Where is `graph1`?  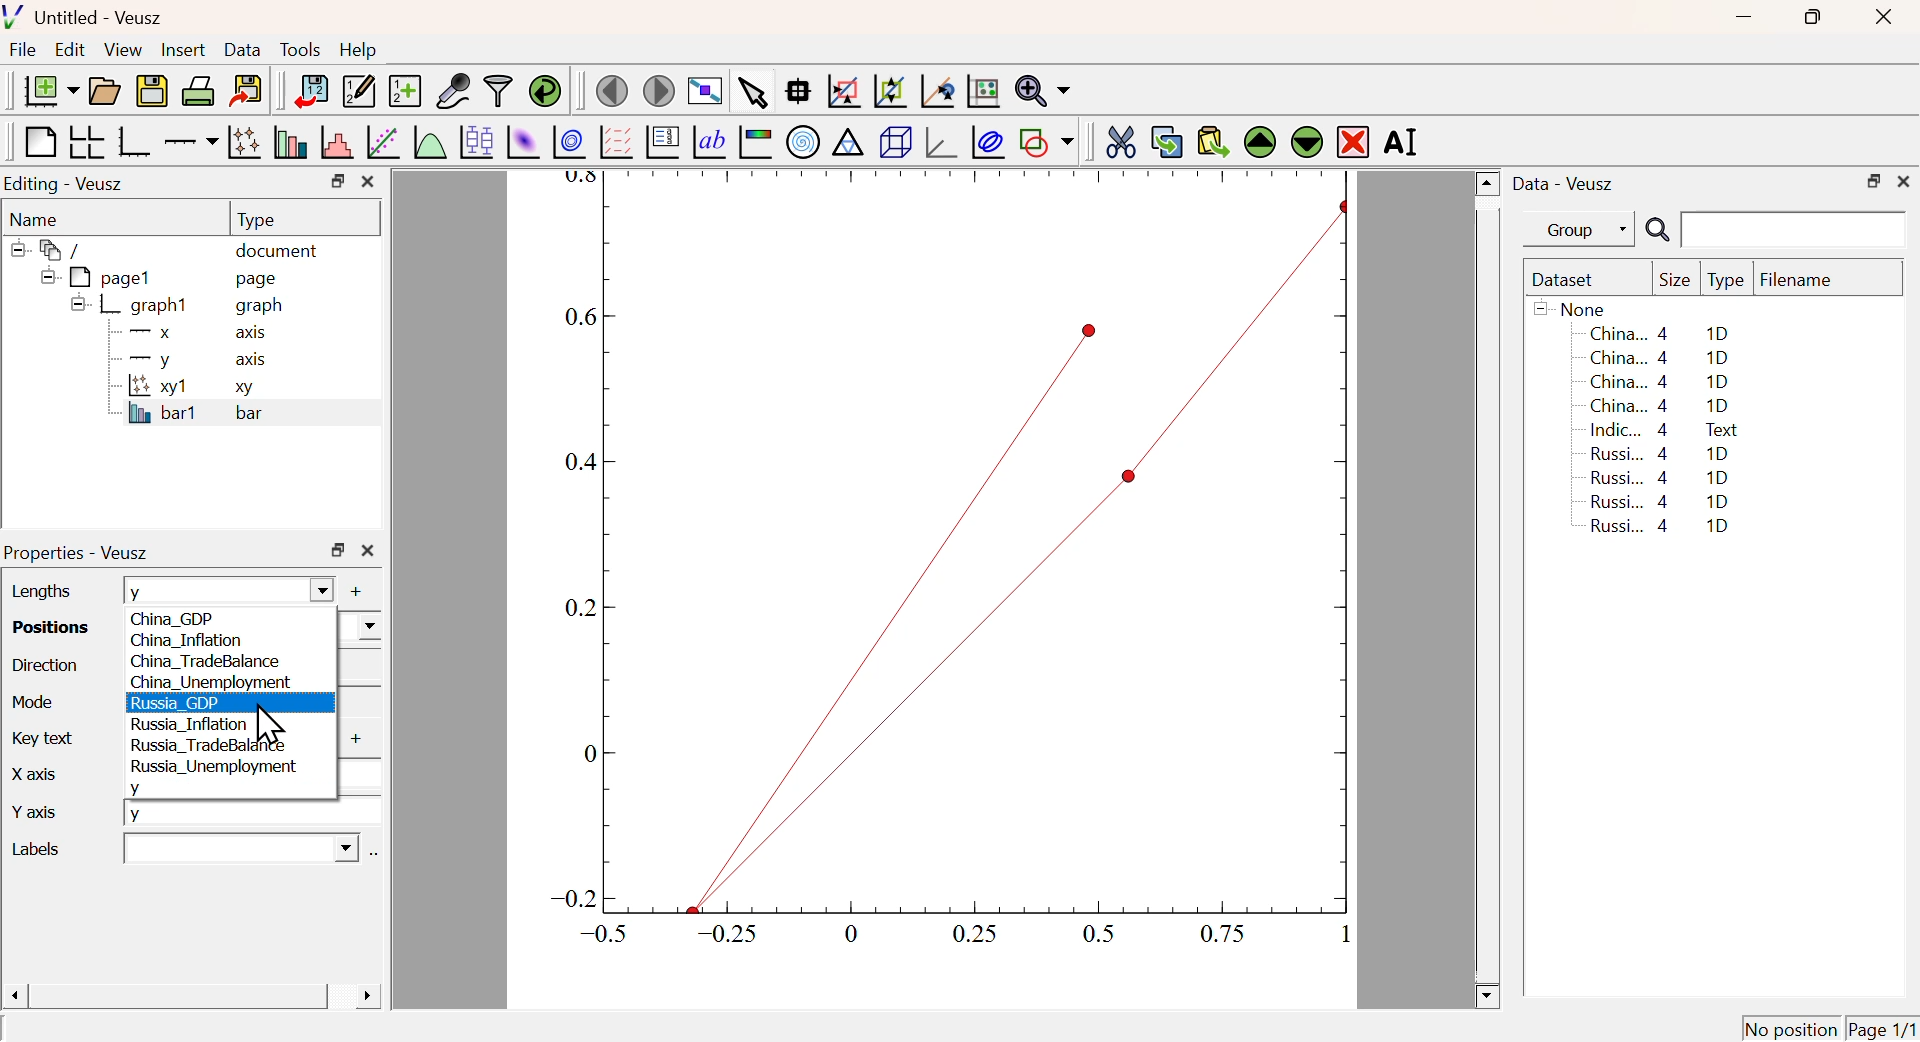
graph1 is located at coordinates (132, 304).